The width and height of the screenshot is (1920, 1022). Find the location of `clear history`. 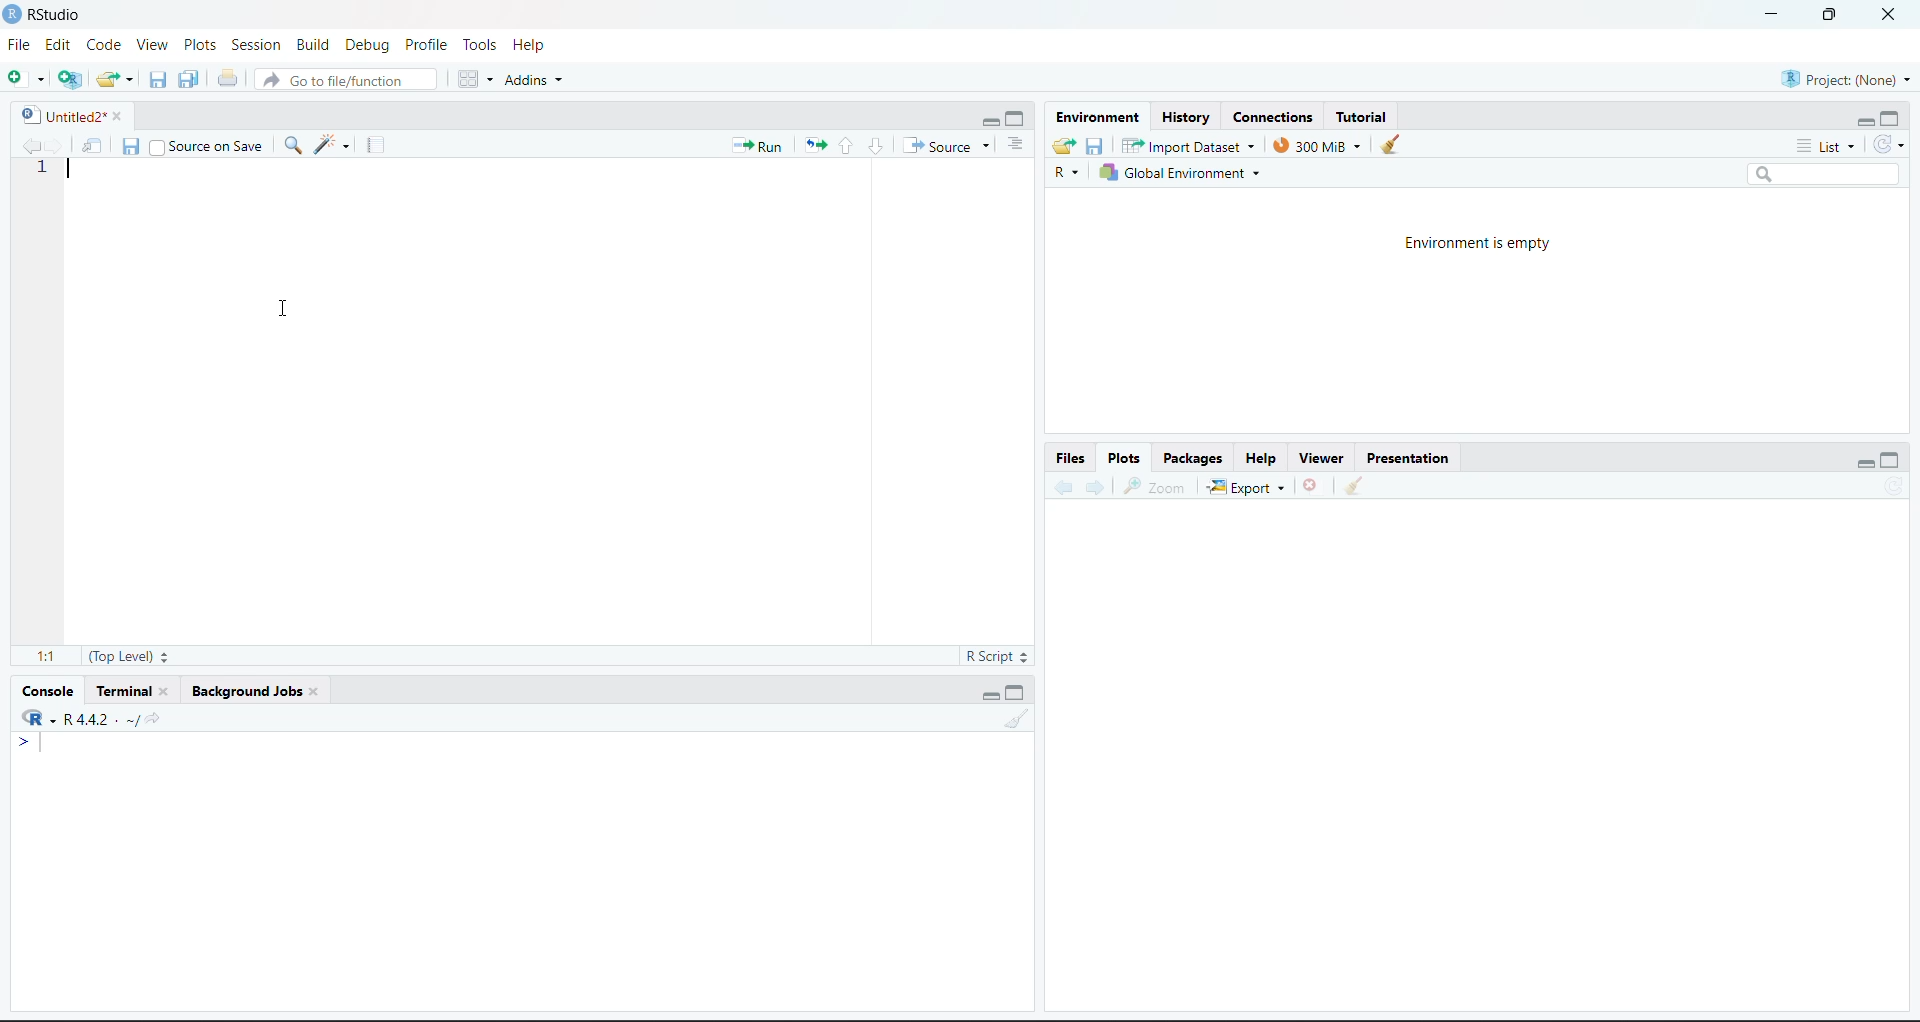

clear history is located at coordinates (1397, 145).